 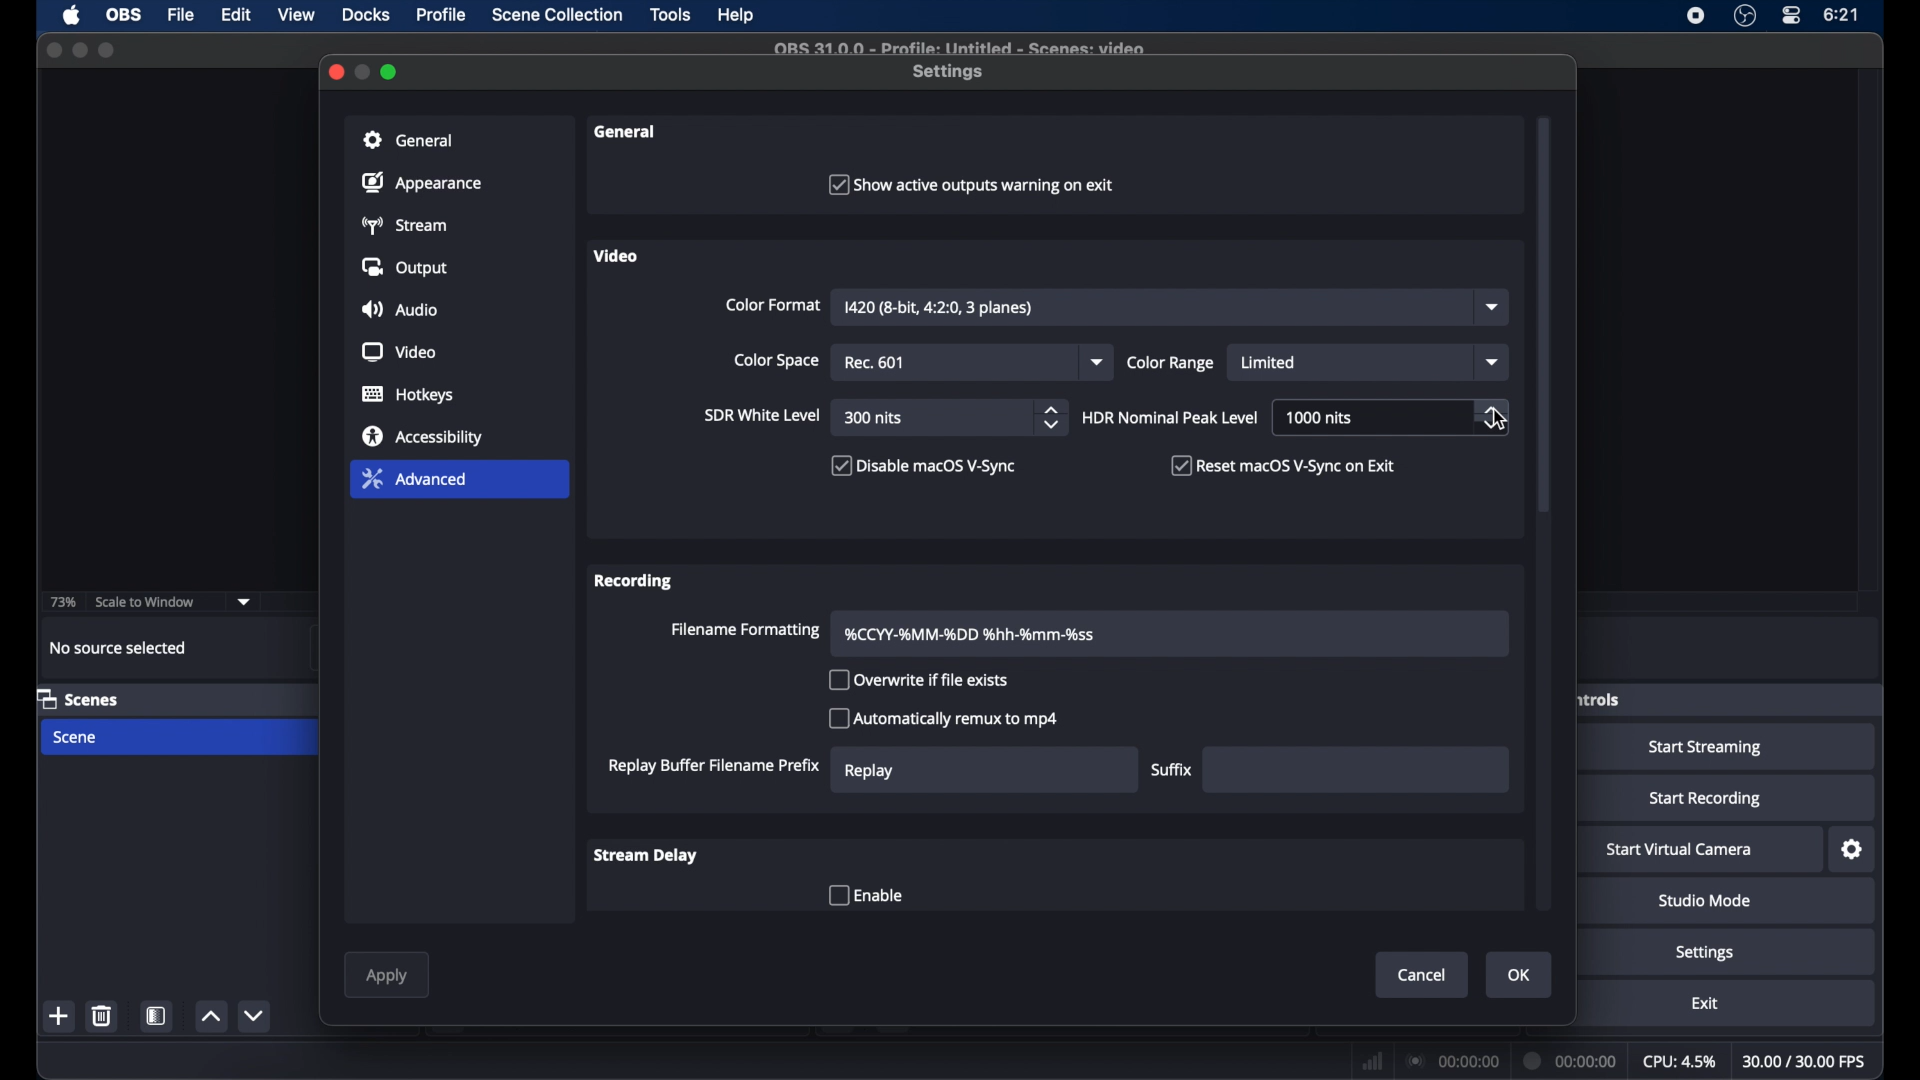 What do you see at coordinates (1600, 699) in the screenshot?
I see `obscure labels` at bounding box center [1600, 699].